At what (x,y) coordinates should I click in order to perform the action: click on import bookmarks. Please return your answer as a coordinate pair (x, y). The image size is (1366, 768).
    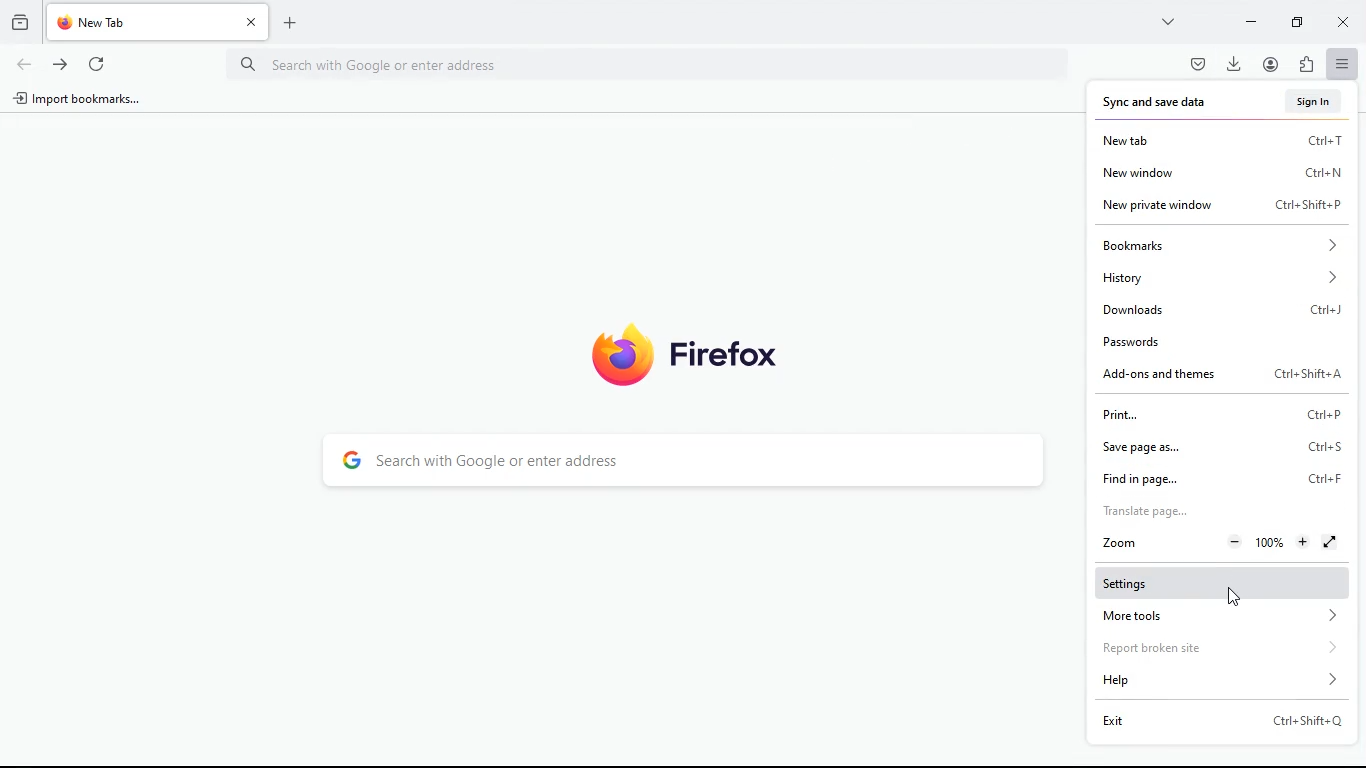
    Looking at the image, I should click on (84, 103).